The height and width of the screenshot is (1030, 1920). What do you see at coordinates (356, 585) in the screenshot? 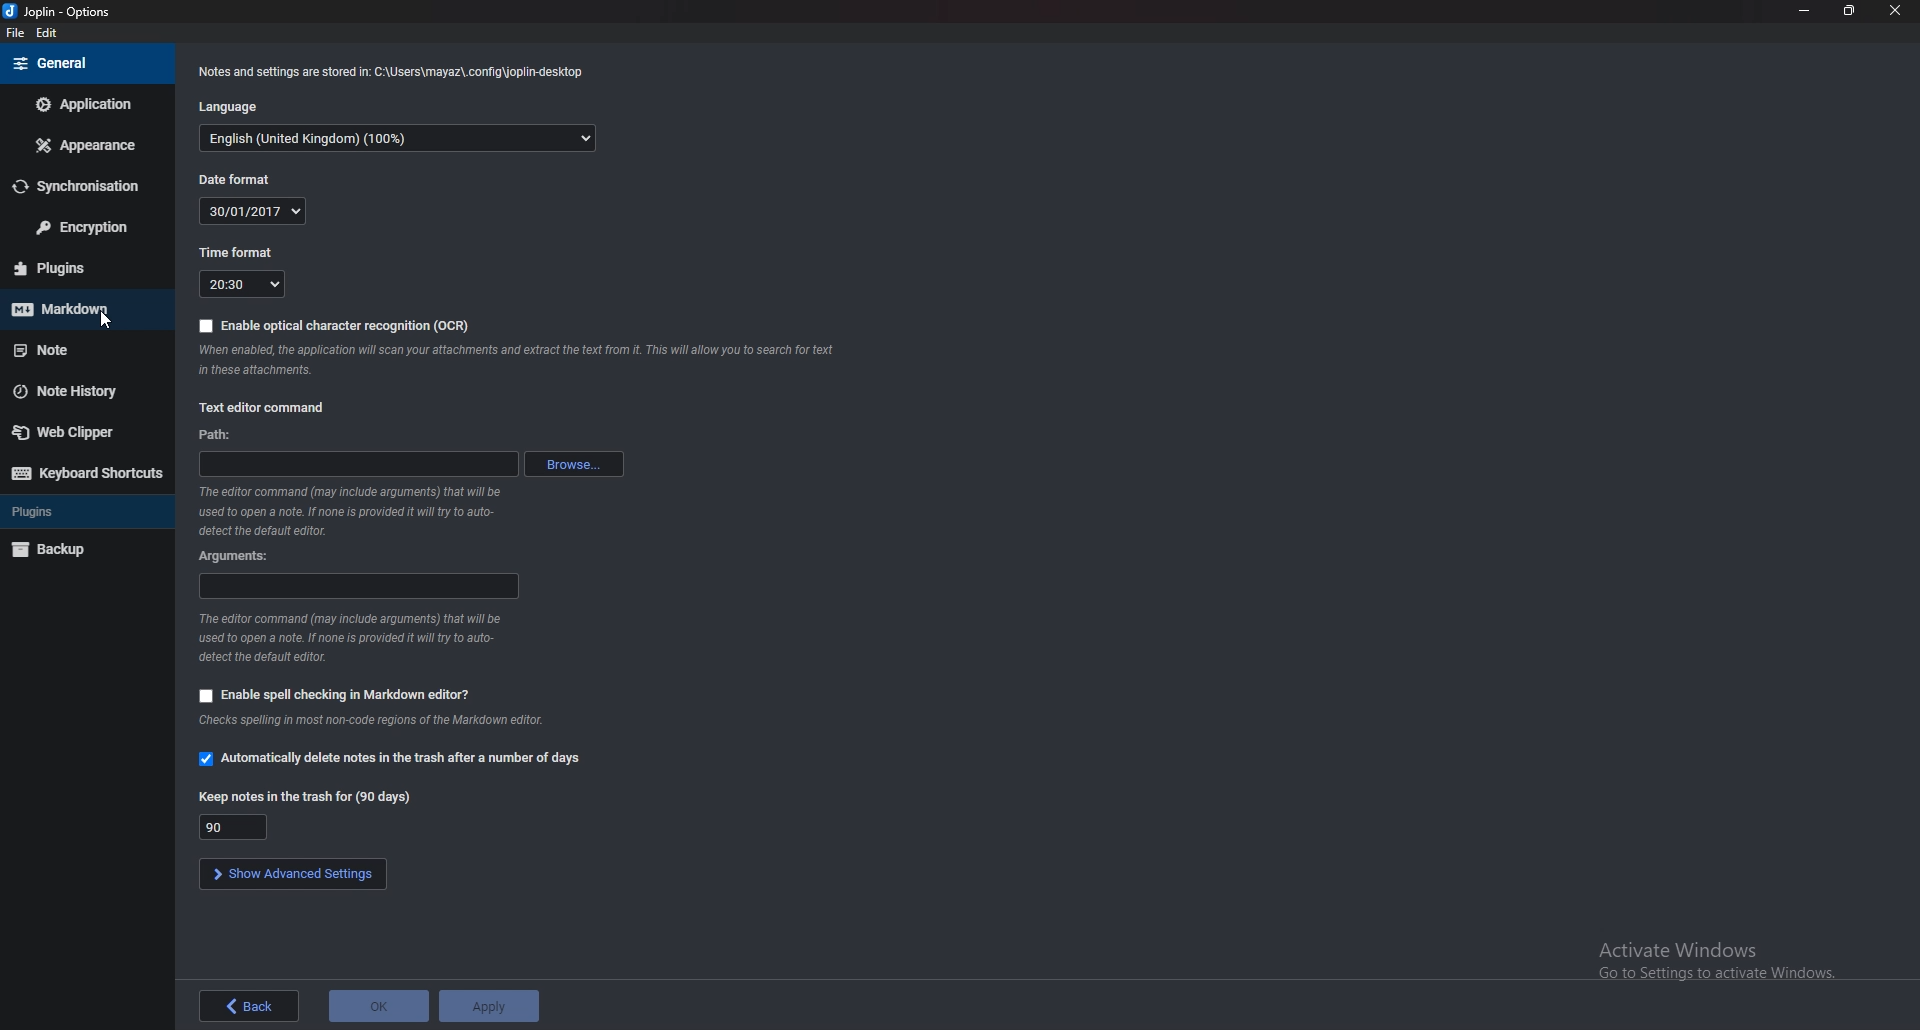
I see `arguments input` at bounding box center [356, 585].